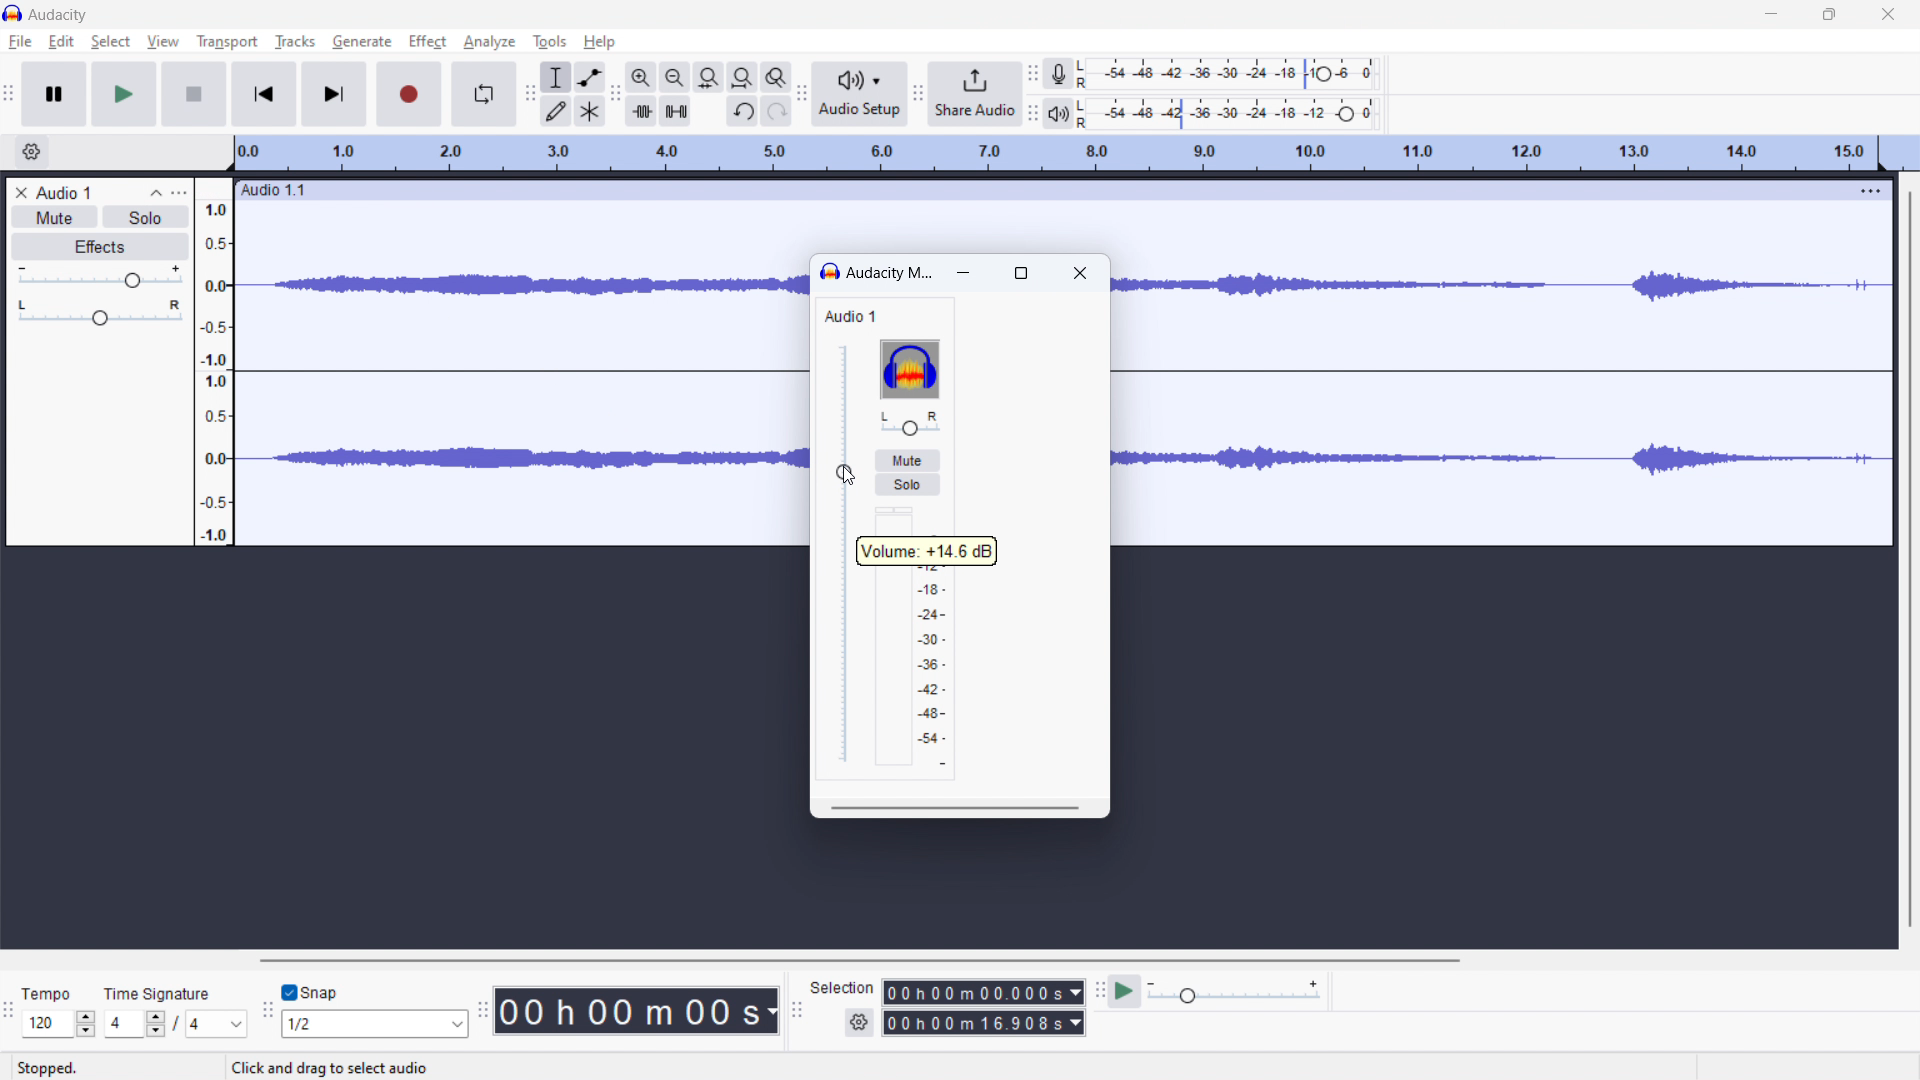 This screenshot has width=1920, height=1080. What do you see at coordinates (777, 111) in the screenshot?
I see `redo` at bounding box center [777, 111].